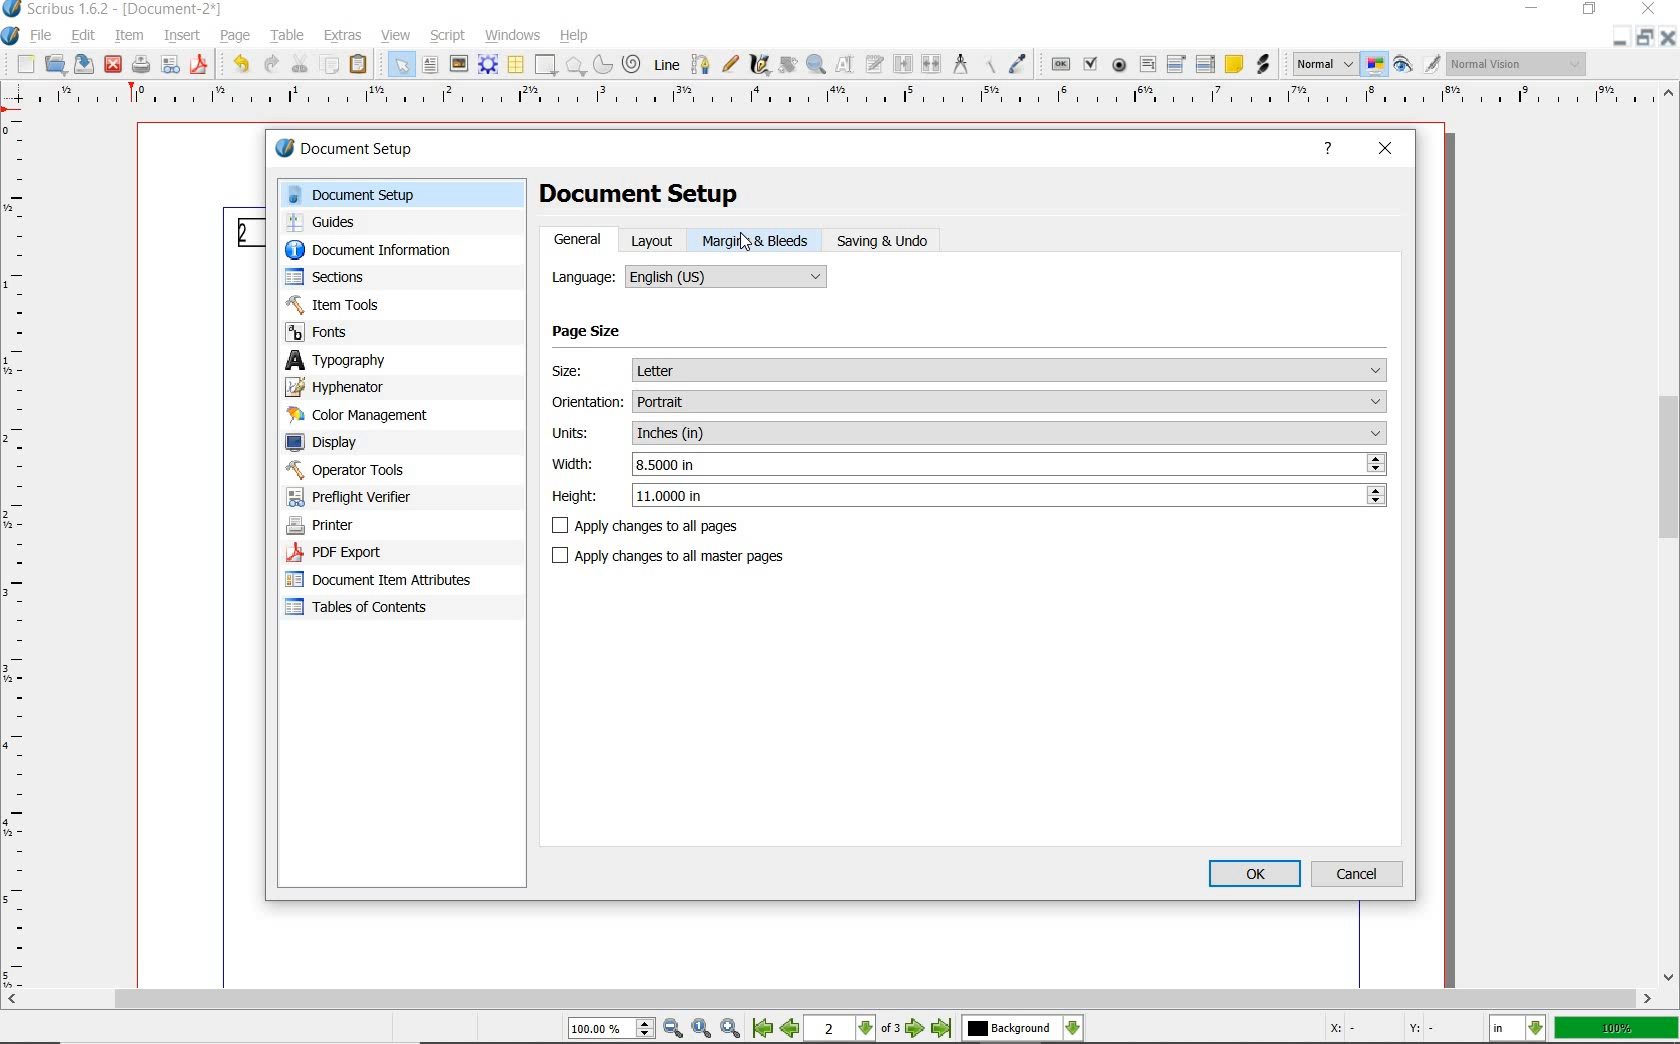 This screenshot has height=1044, width=1680. Describe the element at coordinates (374, 150) in the screenshot. I see `document setup` at that location.